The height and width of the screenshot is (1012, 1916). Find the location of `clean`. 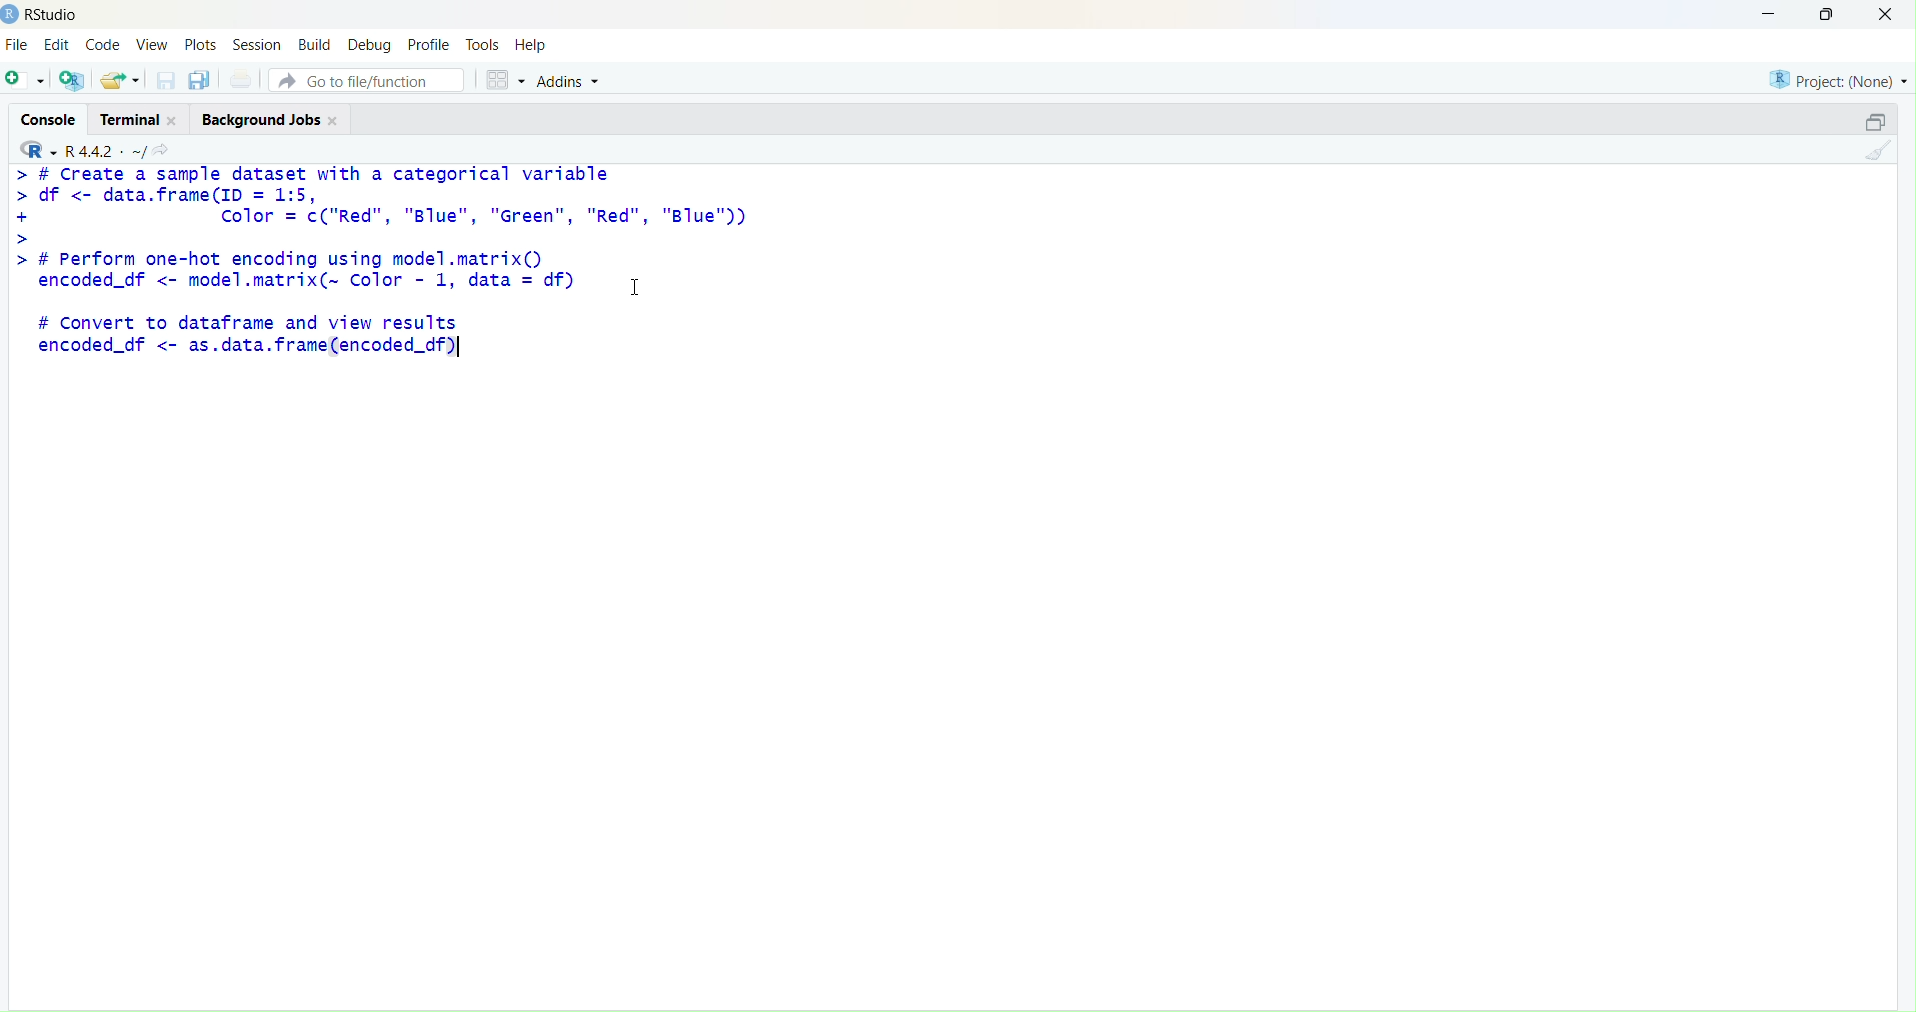

clean is located at coordinates (1878, 150).